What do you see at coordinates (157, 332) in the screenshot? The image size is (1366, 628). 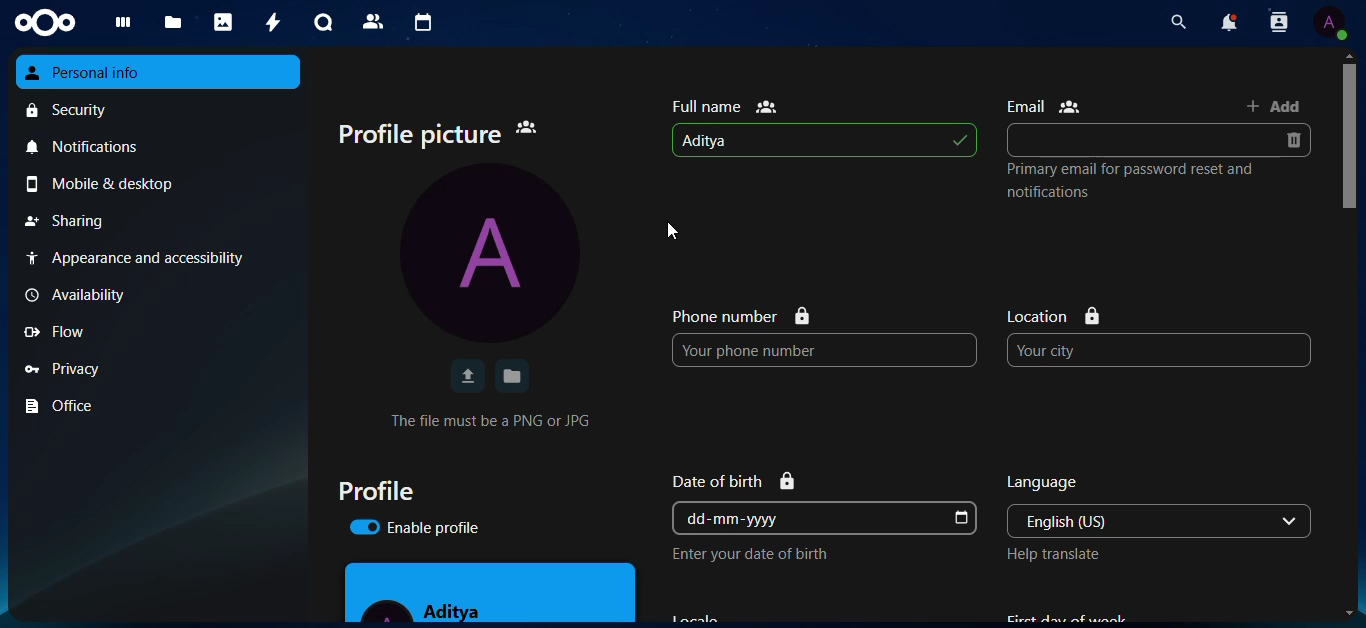 I see `flow` at bounding box center [157, 332].